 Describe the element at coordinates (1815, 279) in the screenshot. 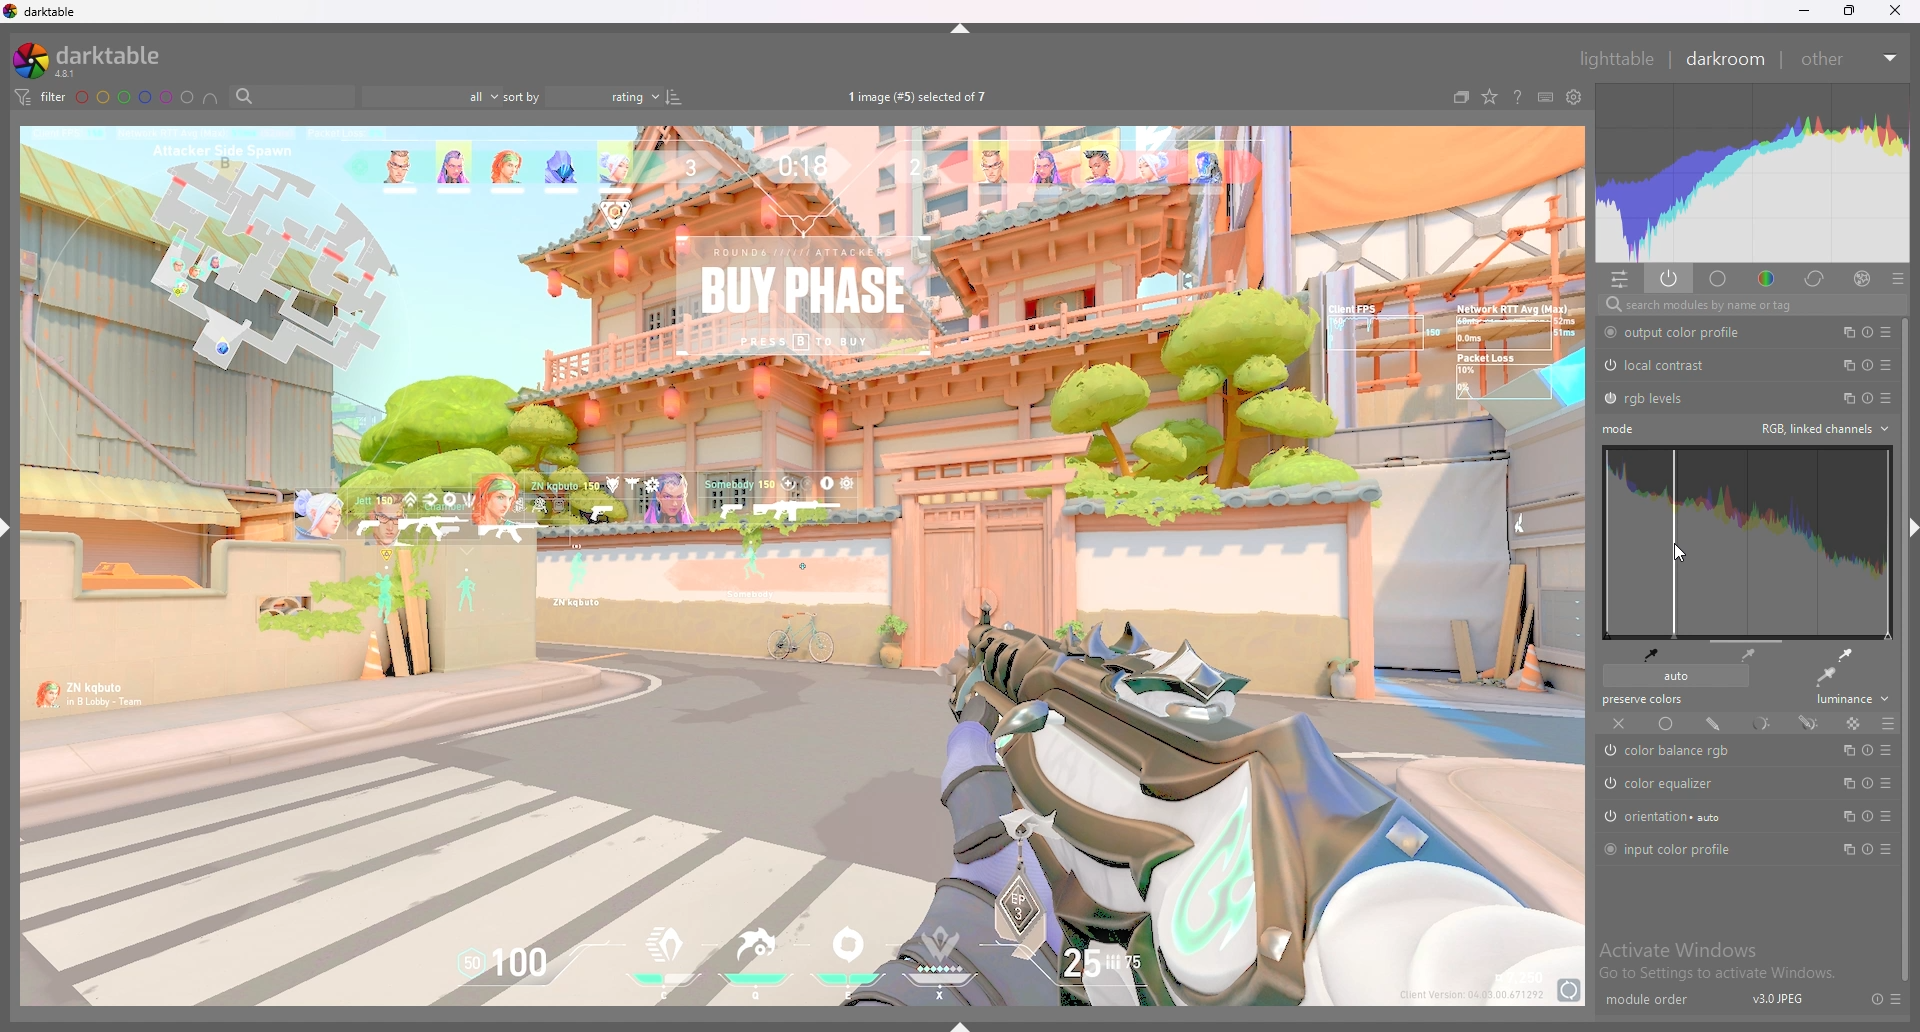

I see `correct` at that location.